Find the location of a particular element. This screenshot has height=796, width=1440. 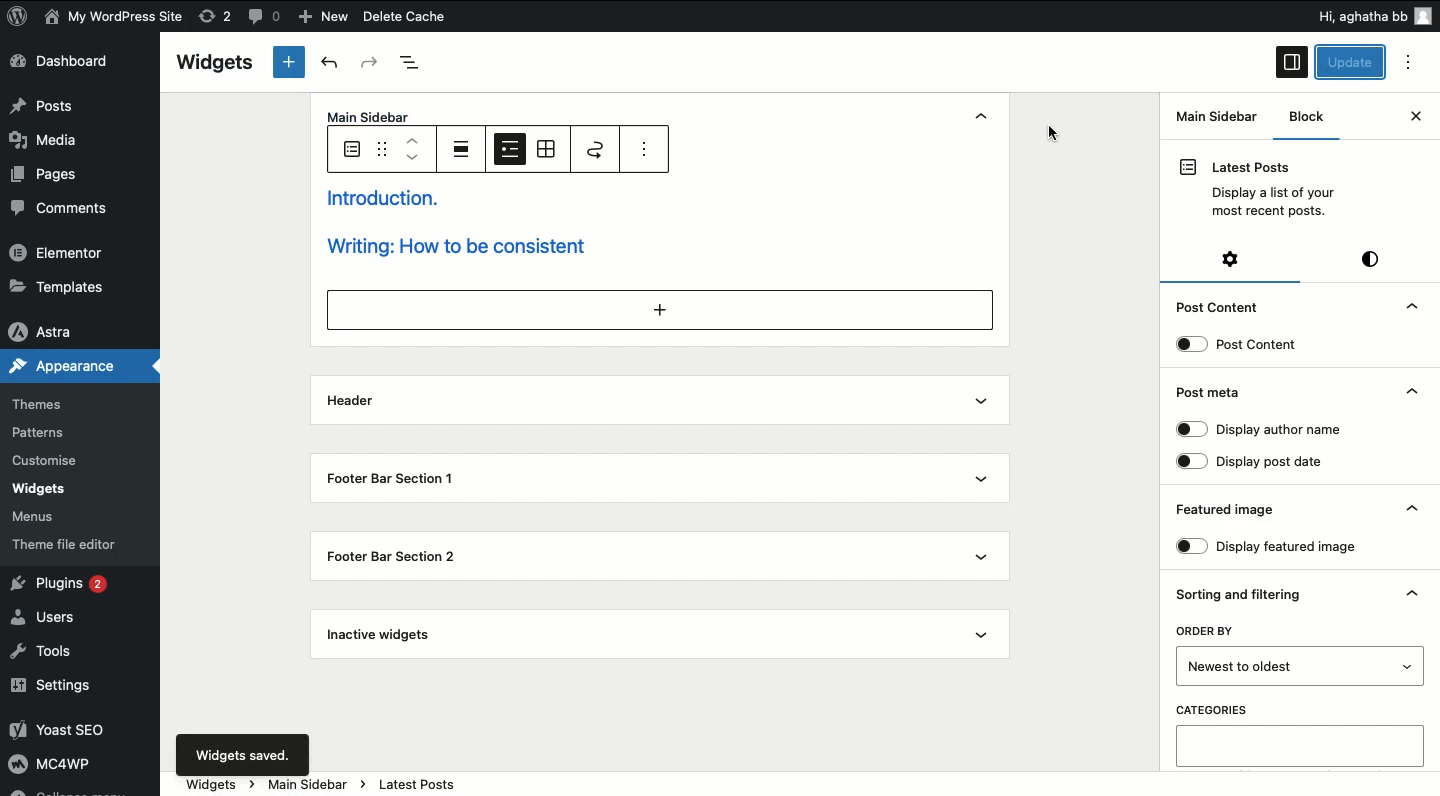

»Templates is located at coordinates (60, 283).